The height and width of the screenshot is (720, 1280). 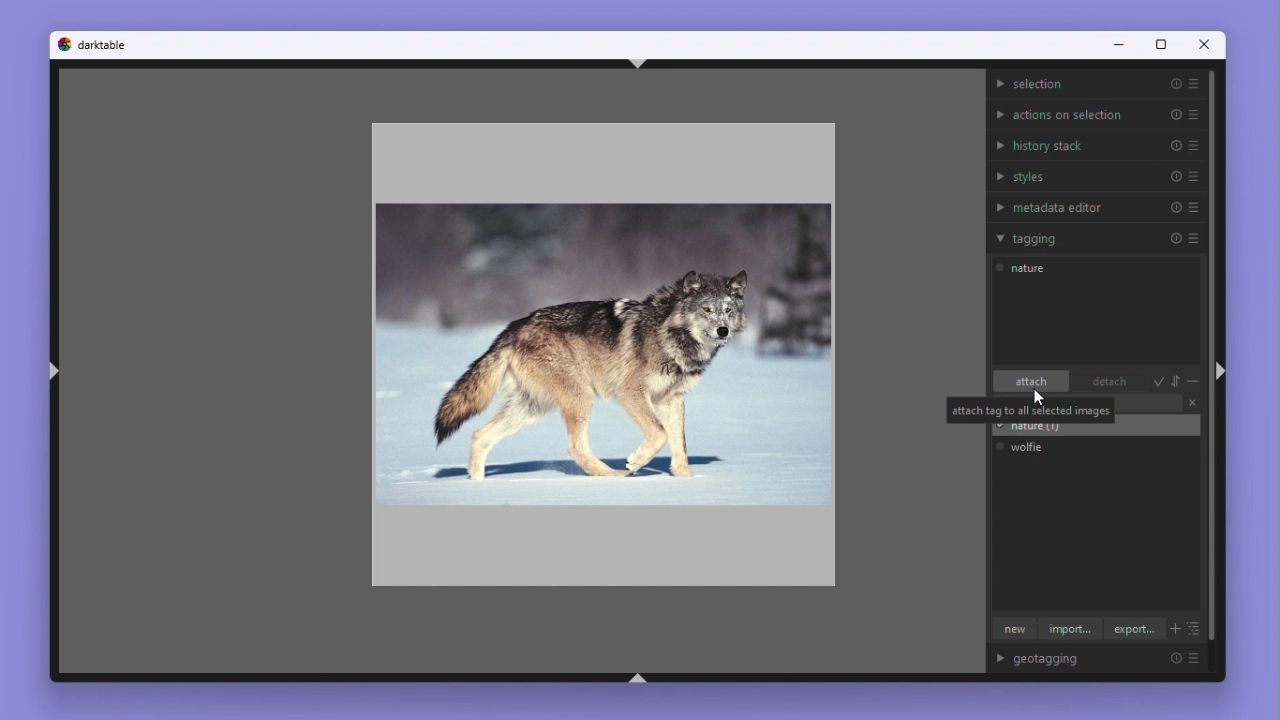 I want to click on ctrl+shift+b, so click(x=638, y=678).